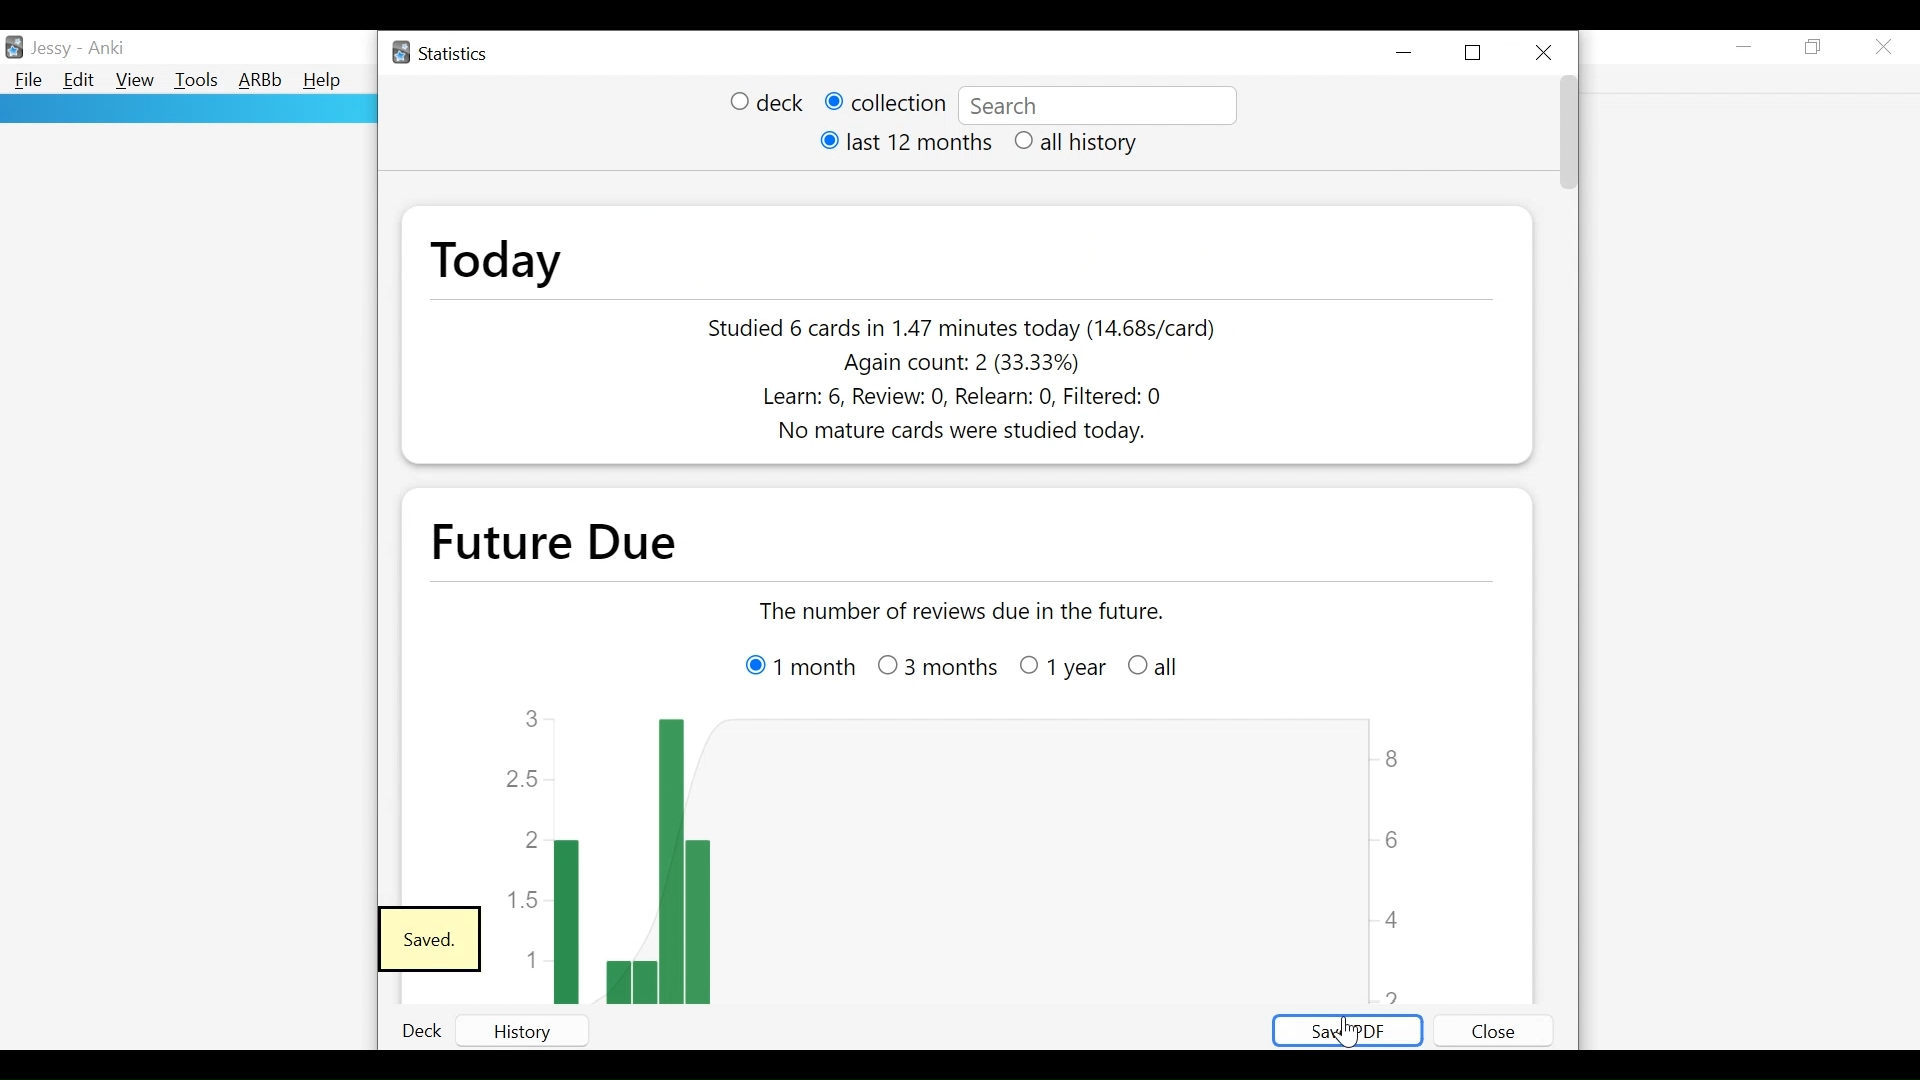 The height and width of the screenshot is (1080, 1920). What do you see at coordinates (495, 262) in the screenshot?
I see `Today` at bounding box center [495, 262].